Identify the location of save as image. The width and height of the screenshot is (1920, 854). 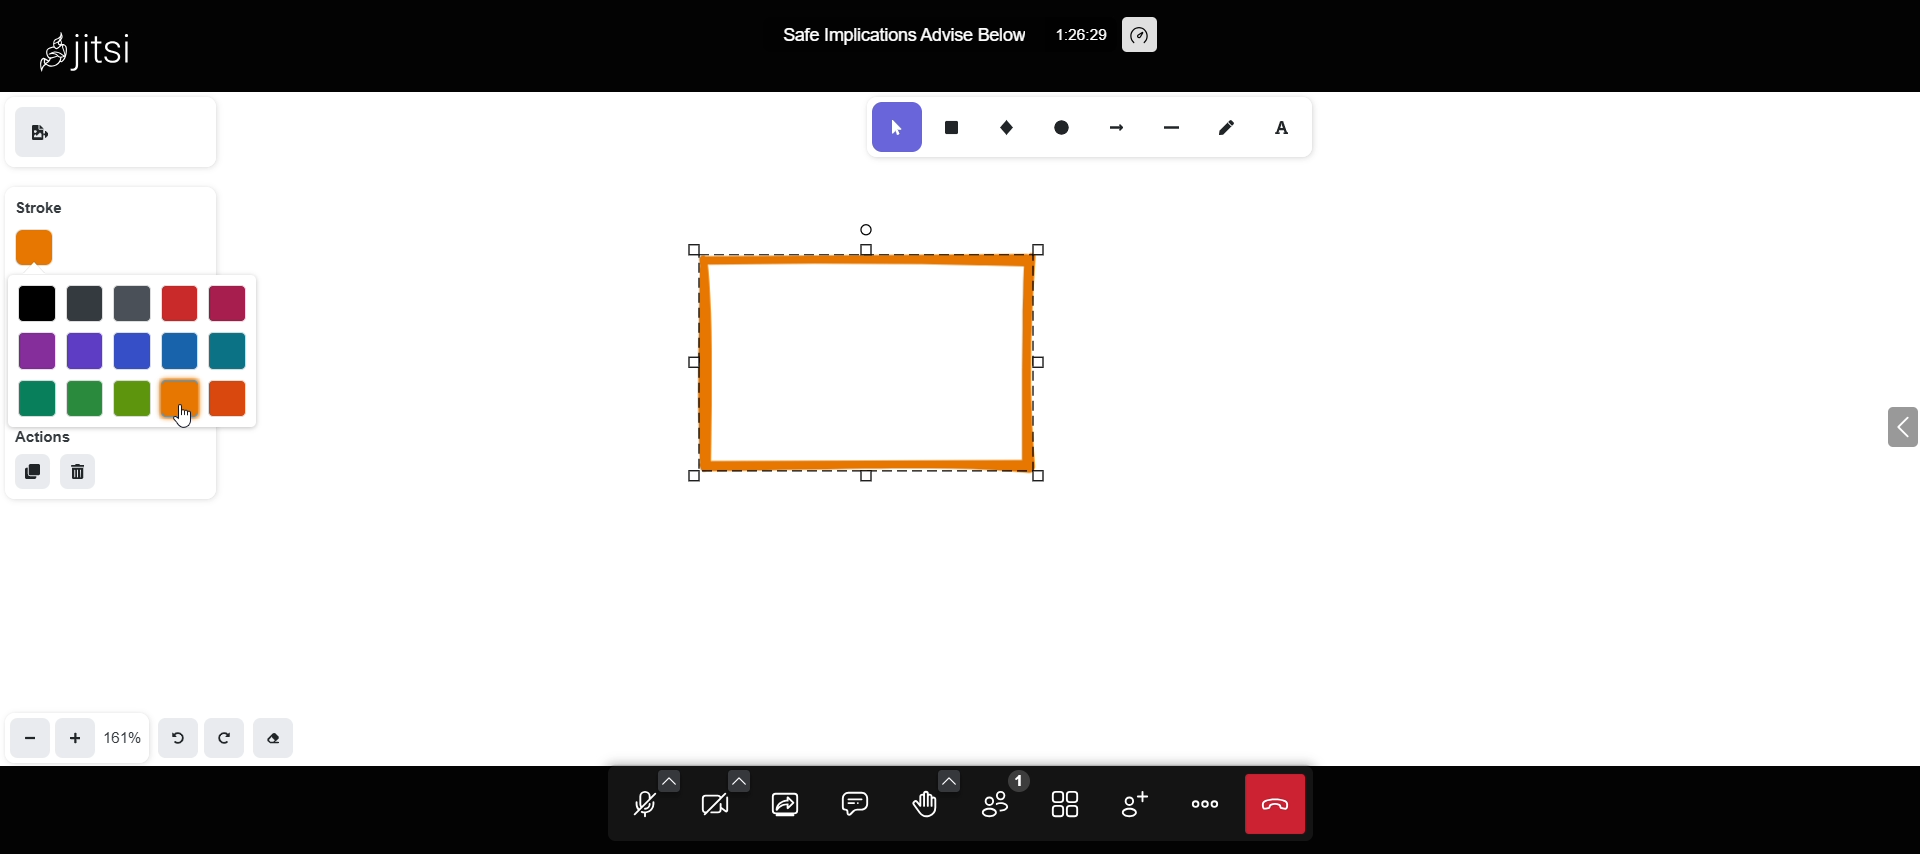
(37, 131).